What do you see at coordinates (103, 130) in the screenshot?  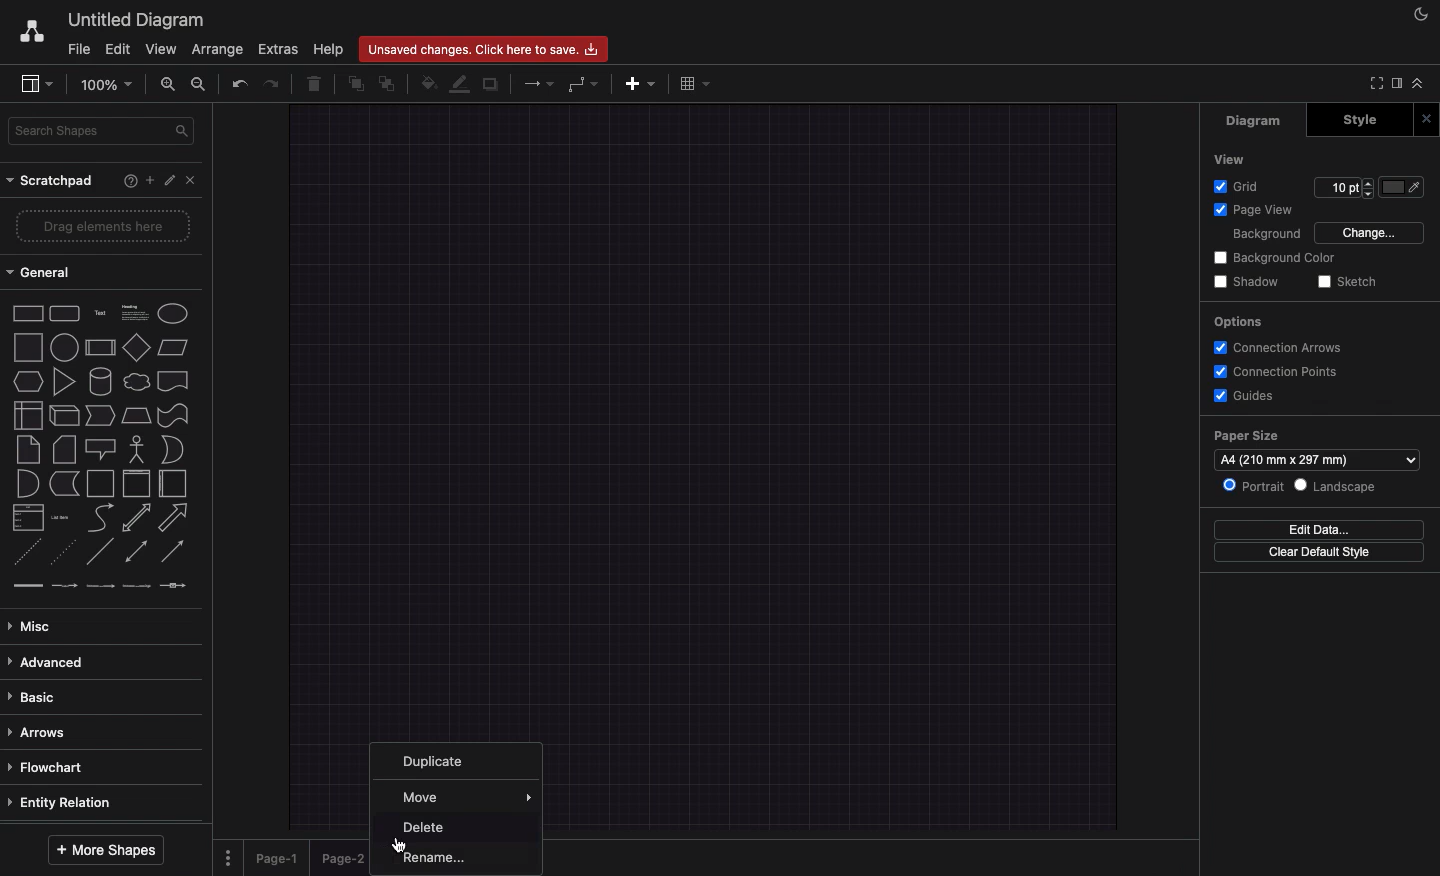 I see `Search shapes` at bounding box center [103, 130].